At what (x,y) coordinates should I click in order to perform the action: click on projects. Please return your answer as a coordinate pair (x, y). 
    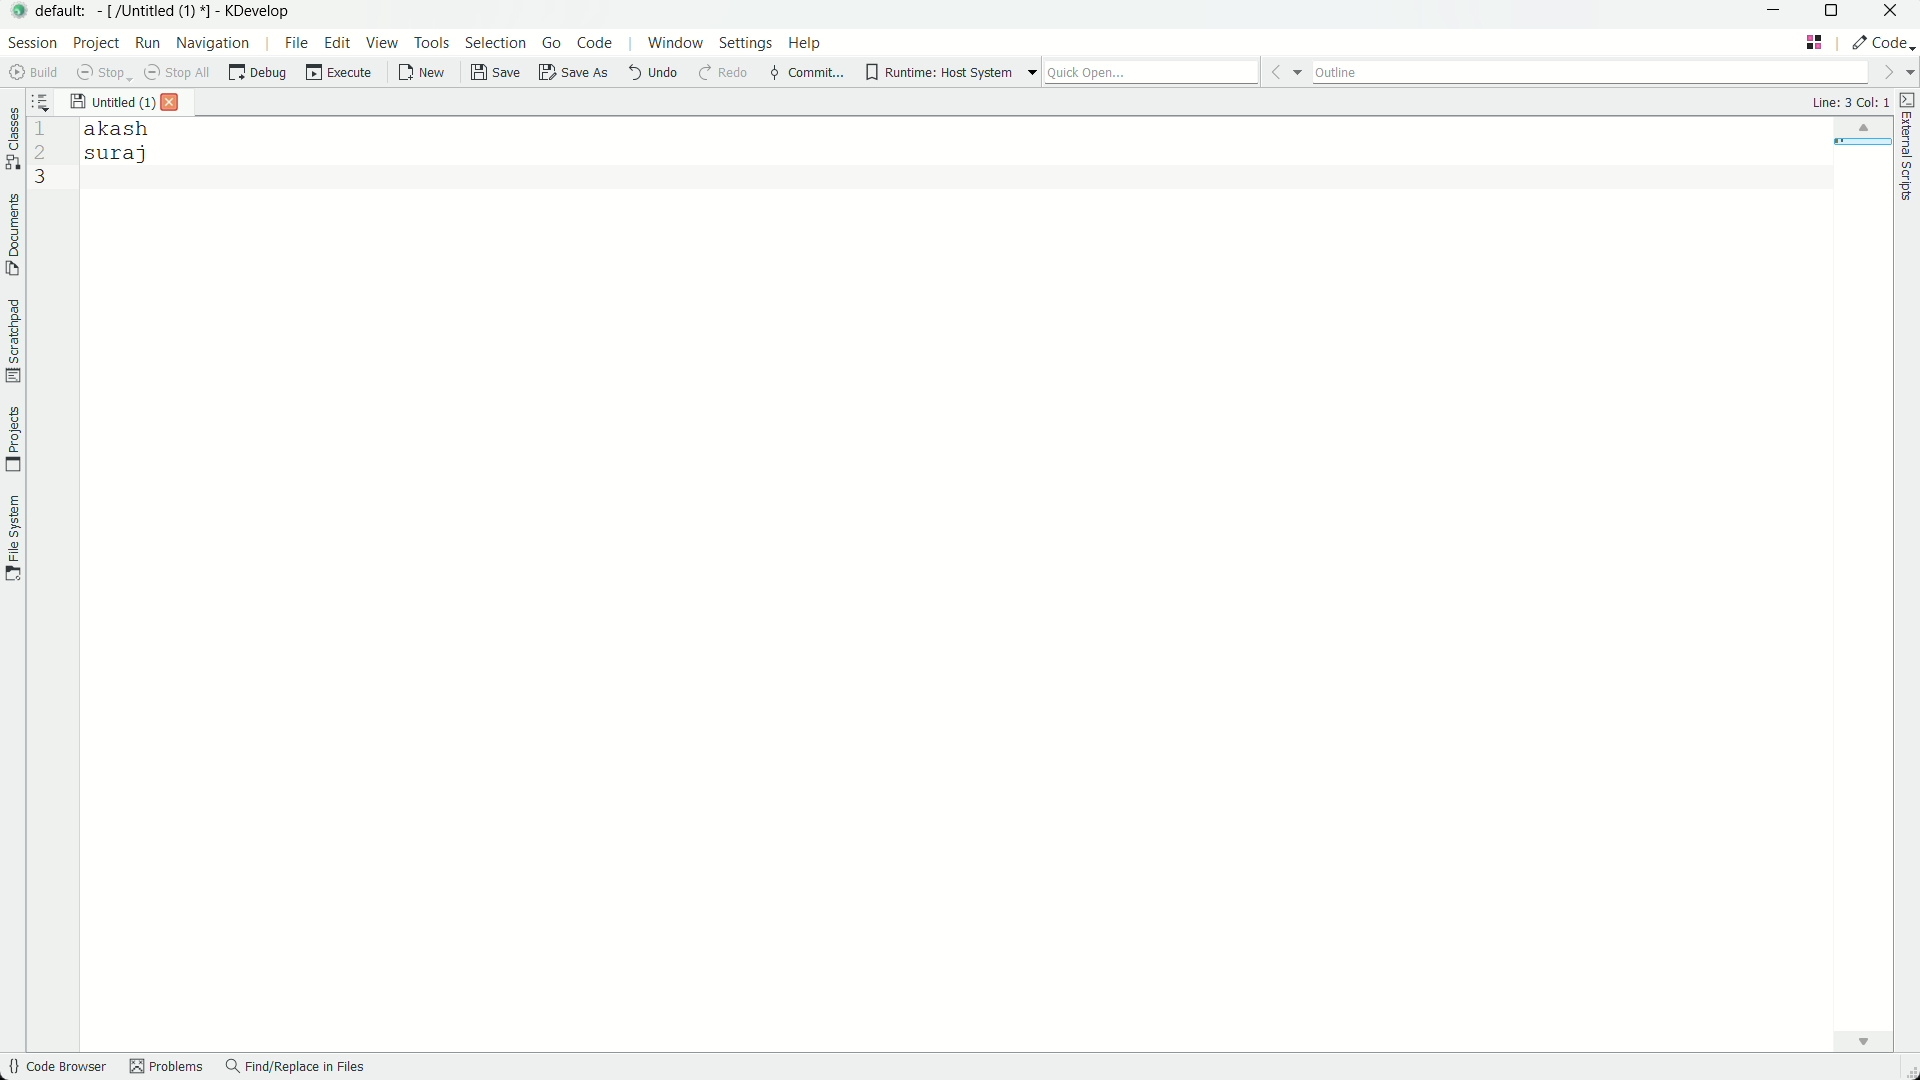
    Looking at the image, I should click on (13, 440).